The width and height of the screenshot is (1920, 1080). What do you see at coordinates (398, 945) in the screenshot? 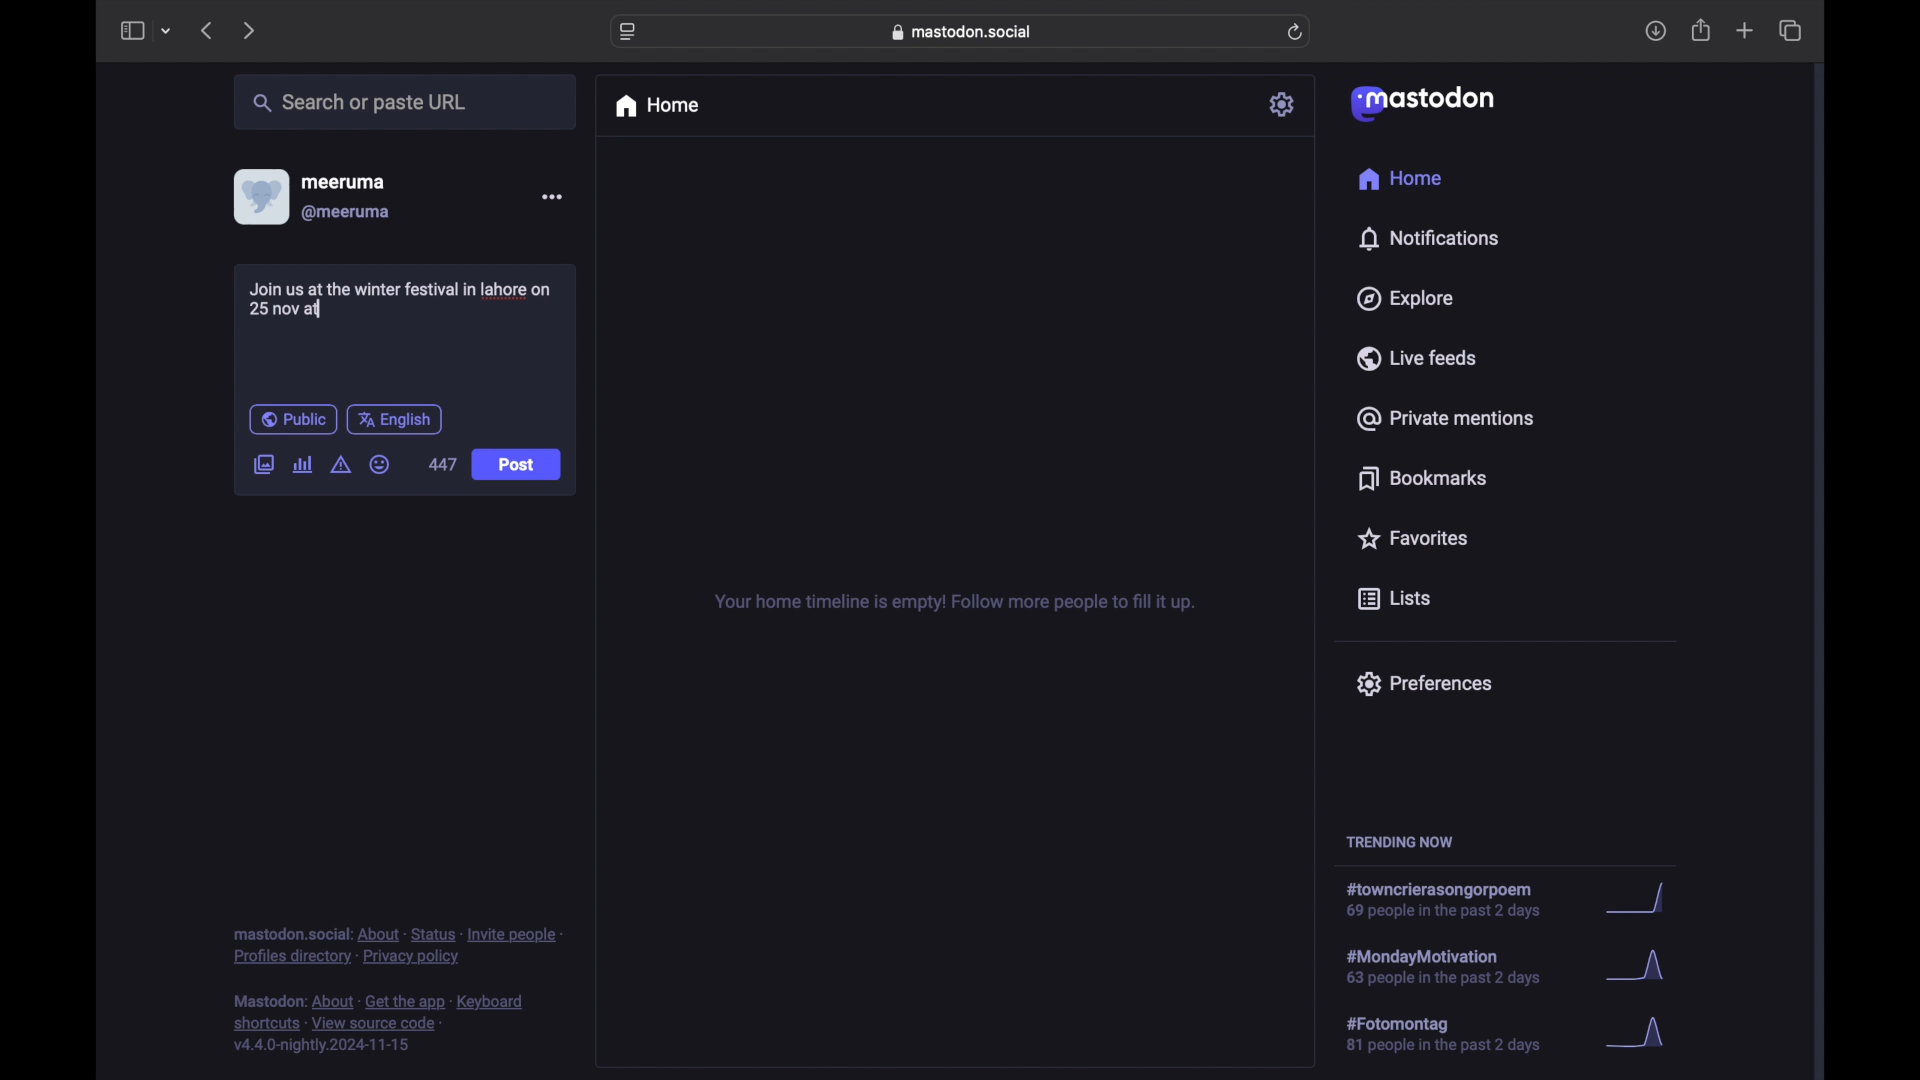
I see `footnote` at bounding box center [398, 945].